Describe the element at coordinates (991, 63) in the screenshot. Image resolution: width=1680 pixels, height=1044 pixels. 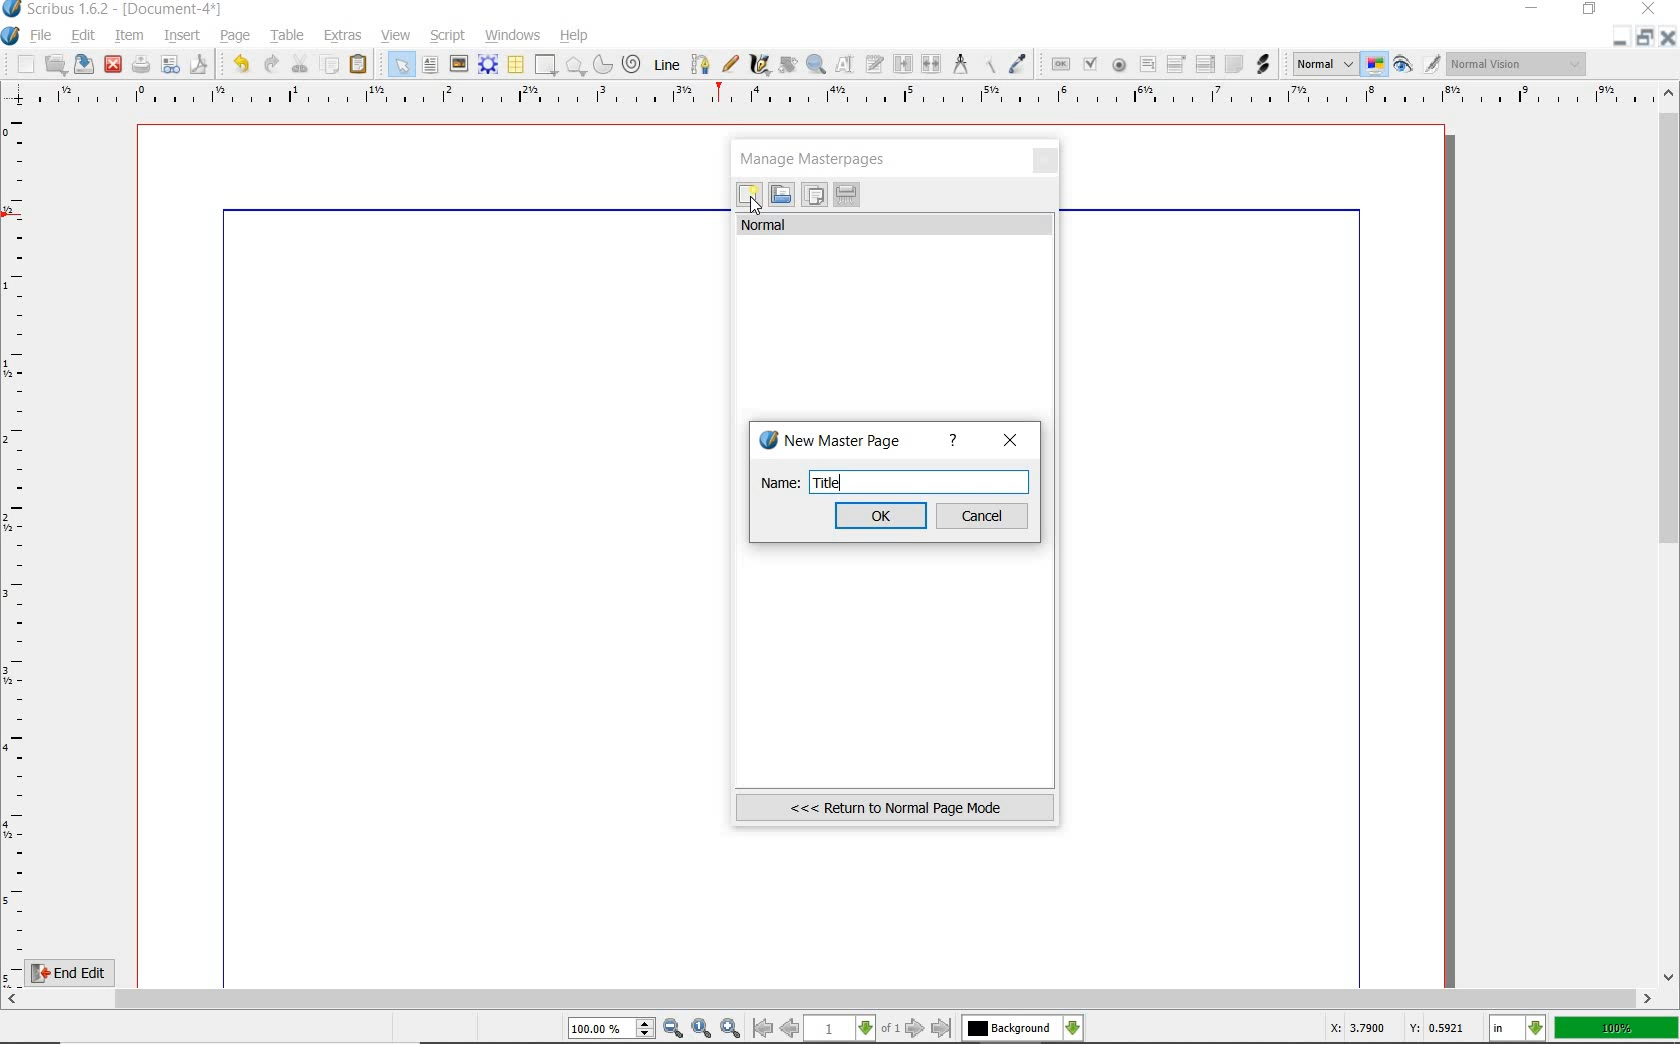
I see `copy item properties` at that location.